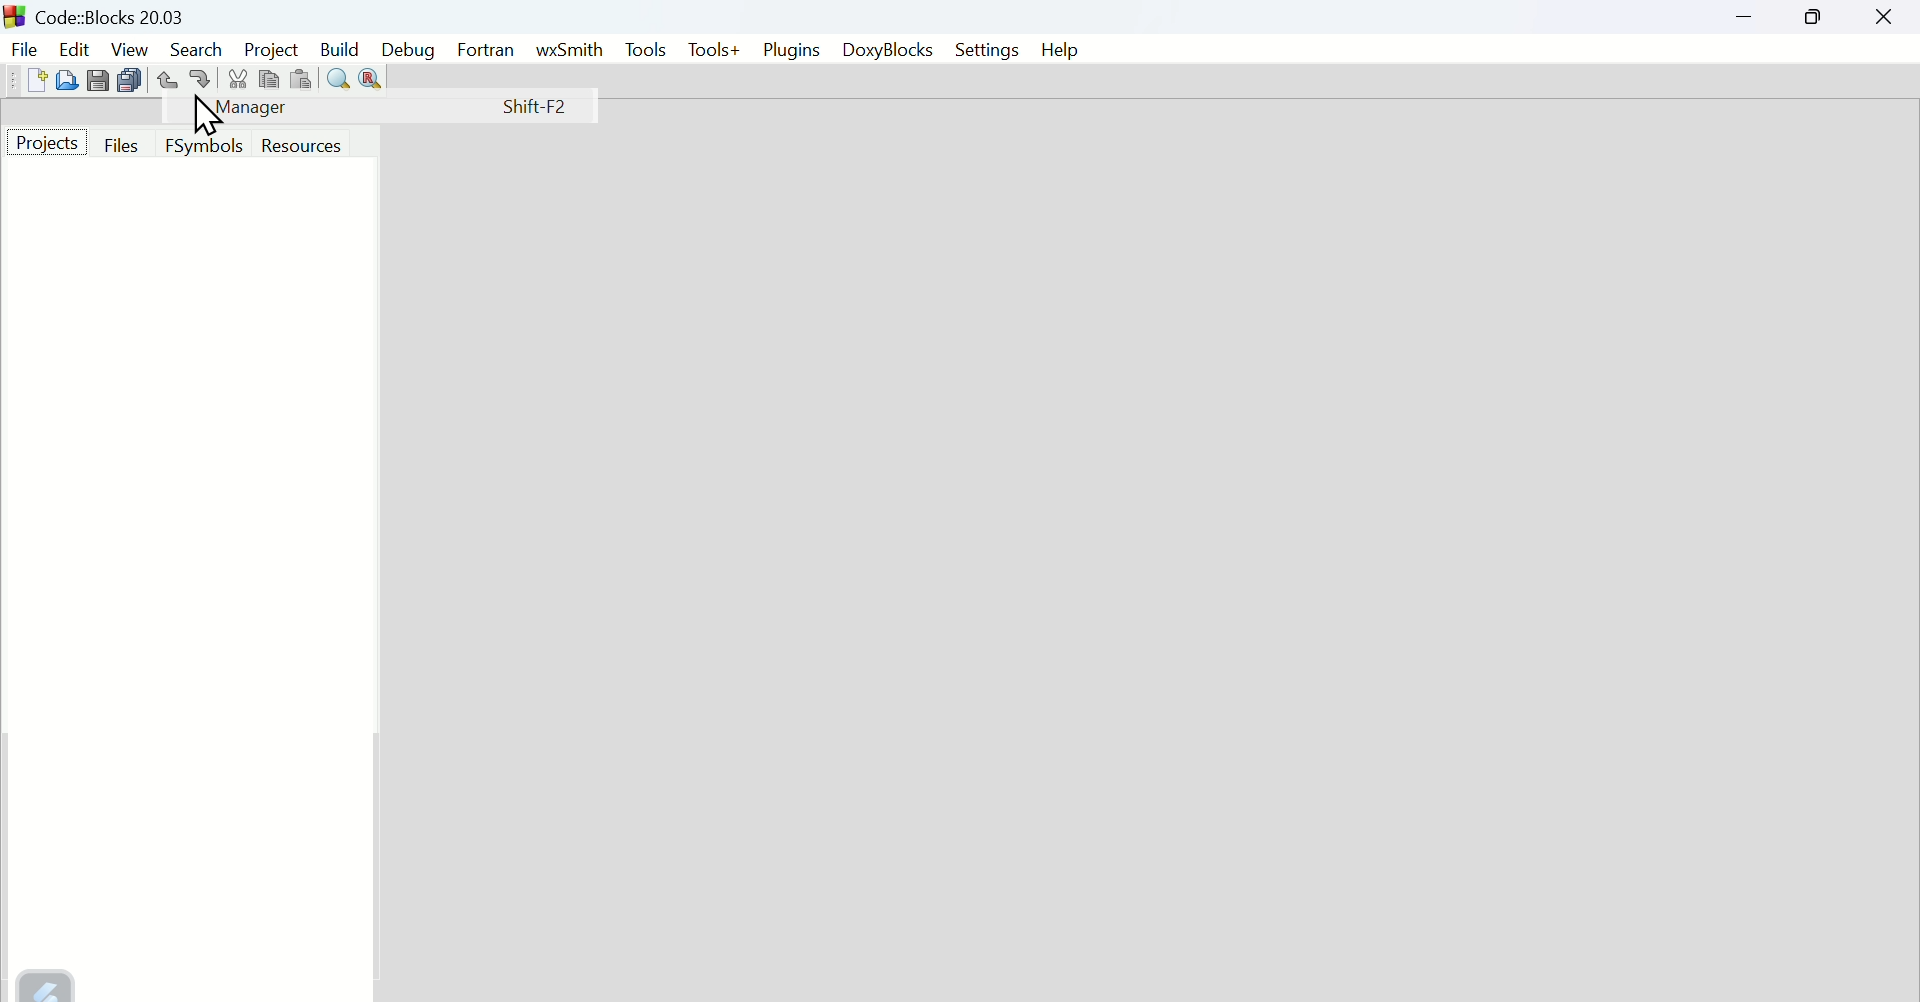  I want to click on minimize, so click(1747, 16).